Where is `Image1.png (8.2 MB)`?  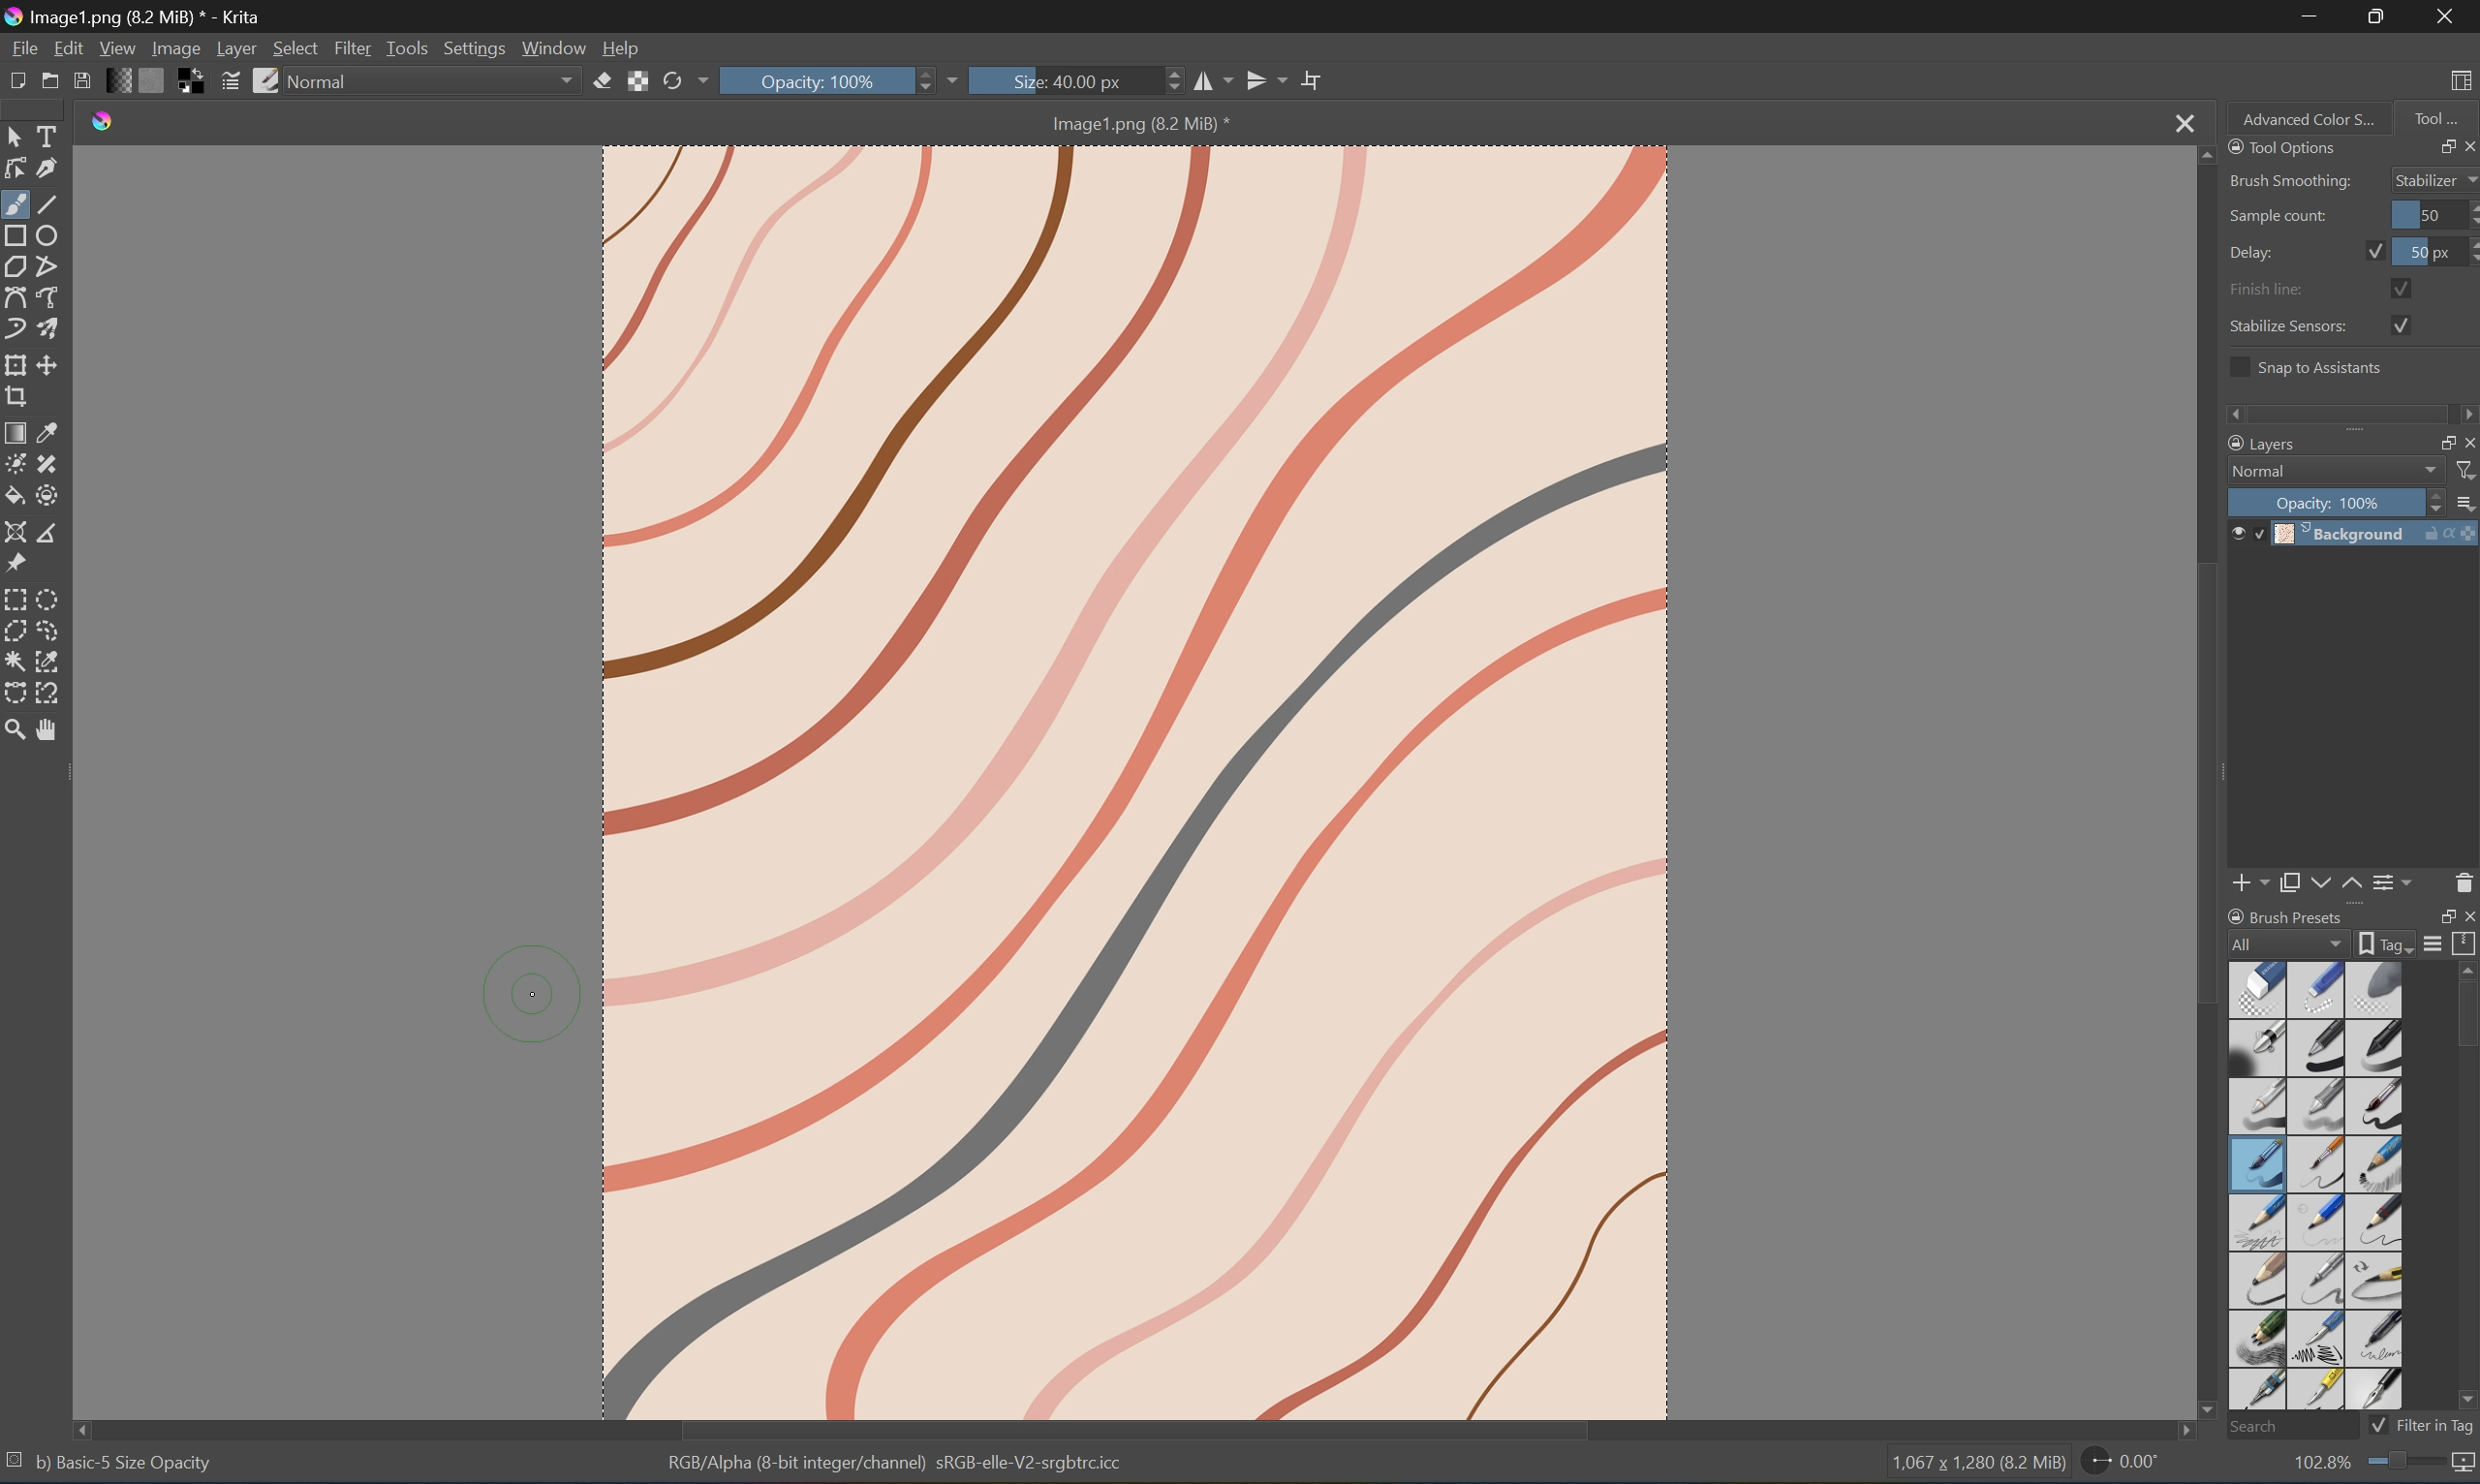 Image1.png (8.2 MB) is located at coordinates (1132, 123).